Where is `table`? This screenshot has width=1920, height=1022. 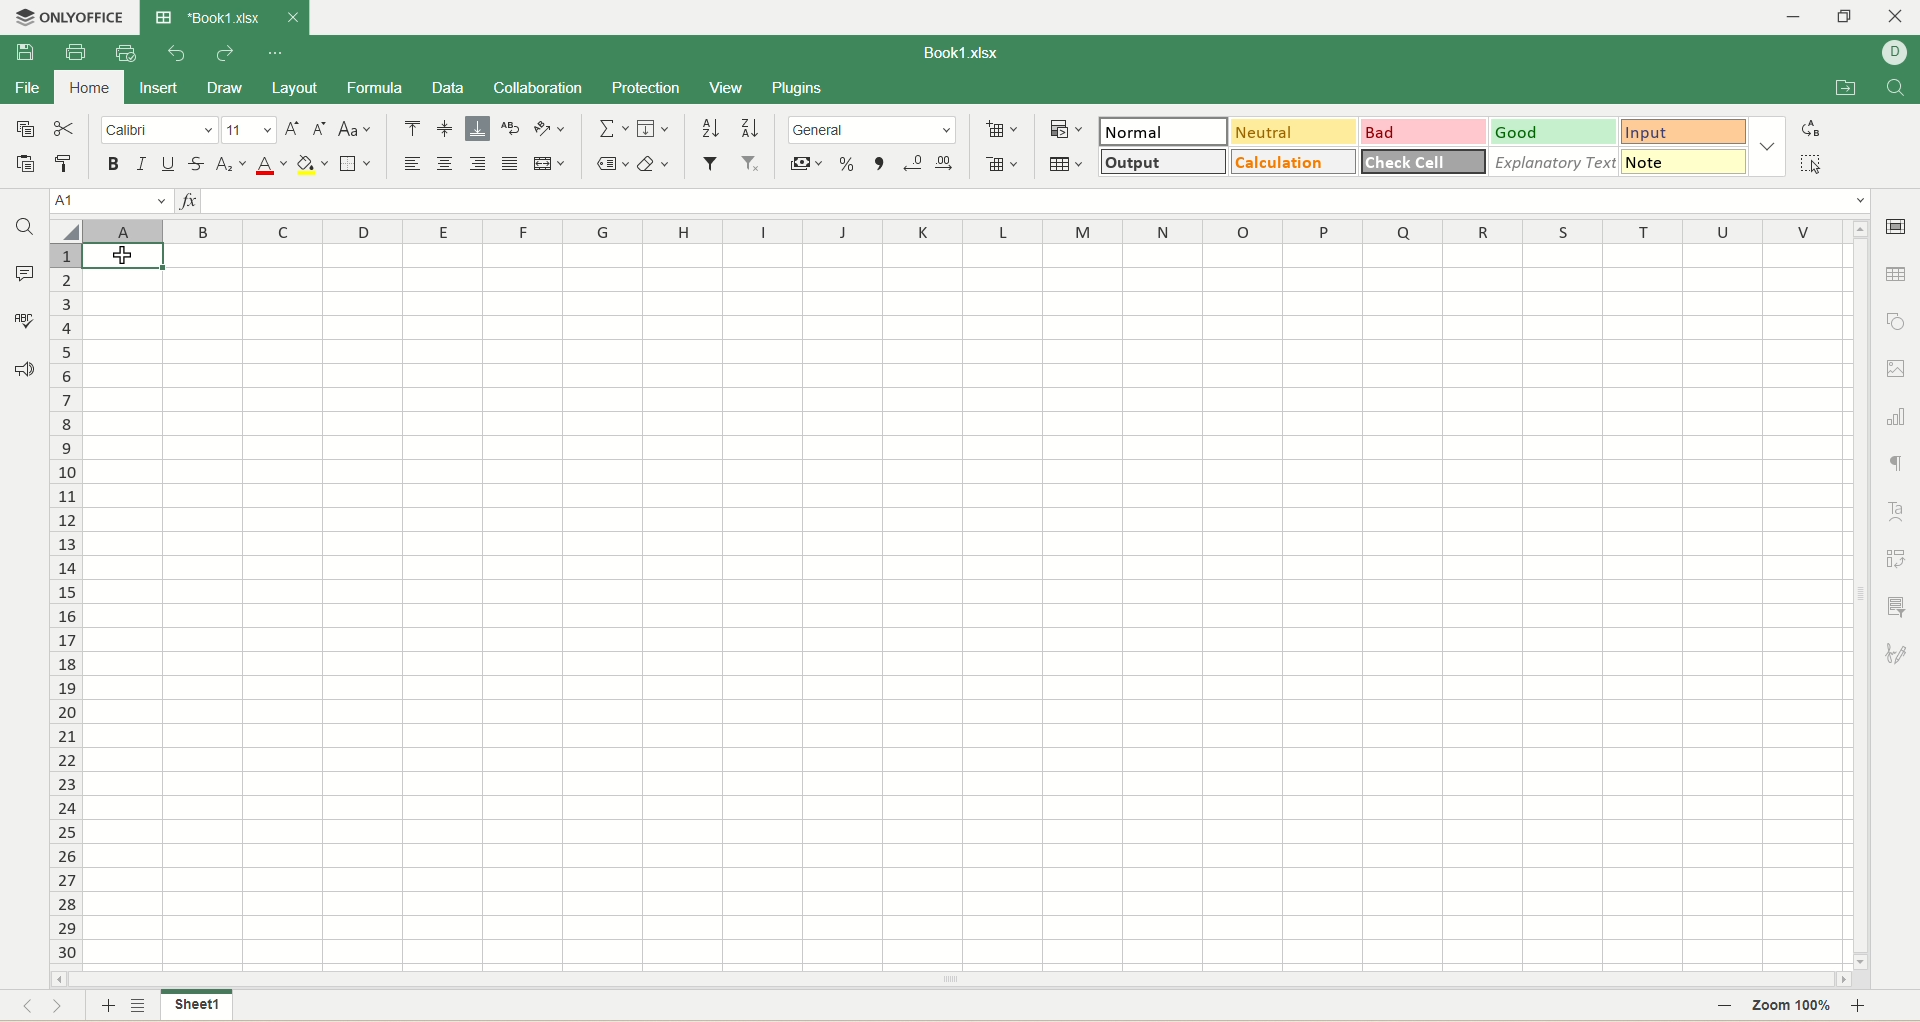
table is located at coordinates (1070, 164).